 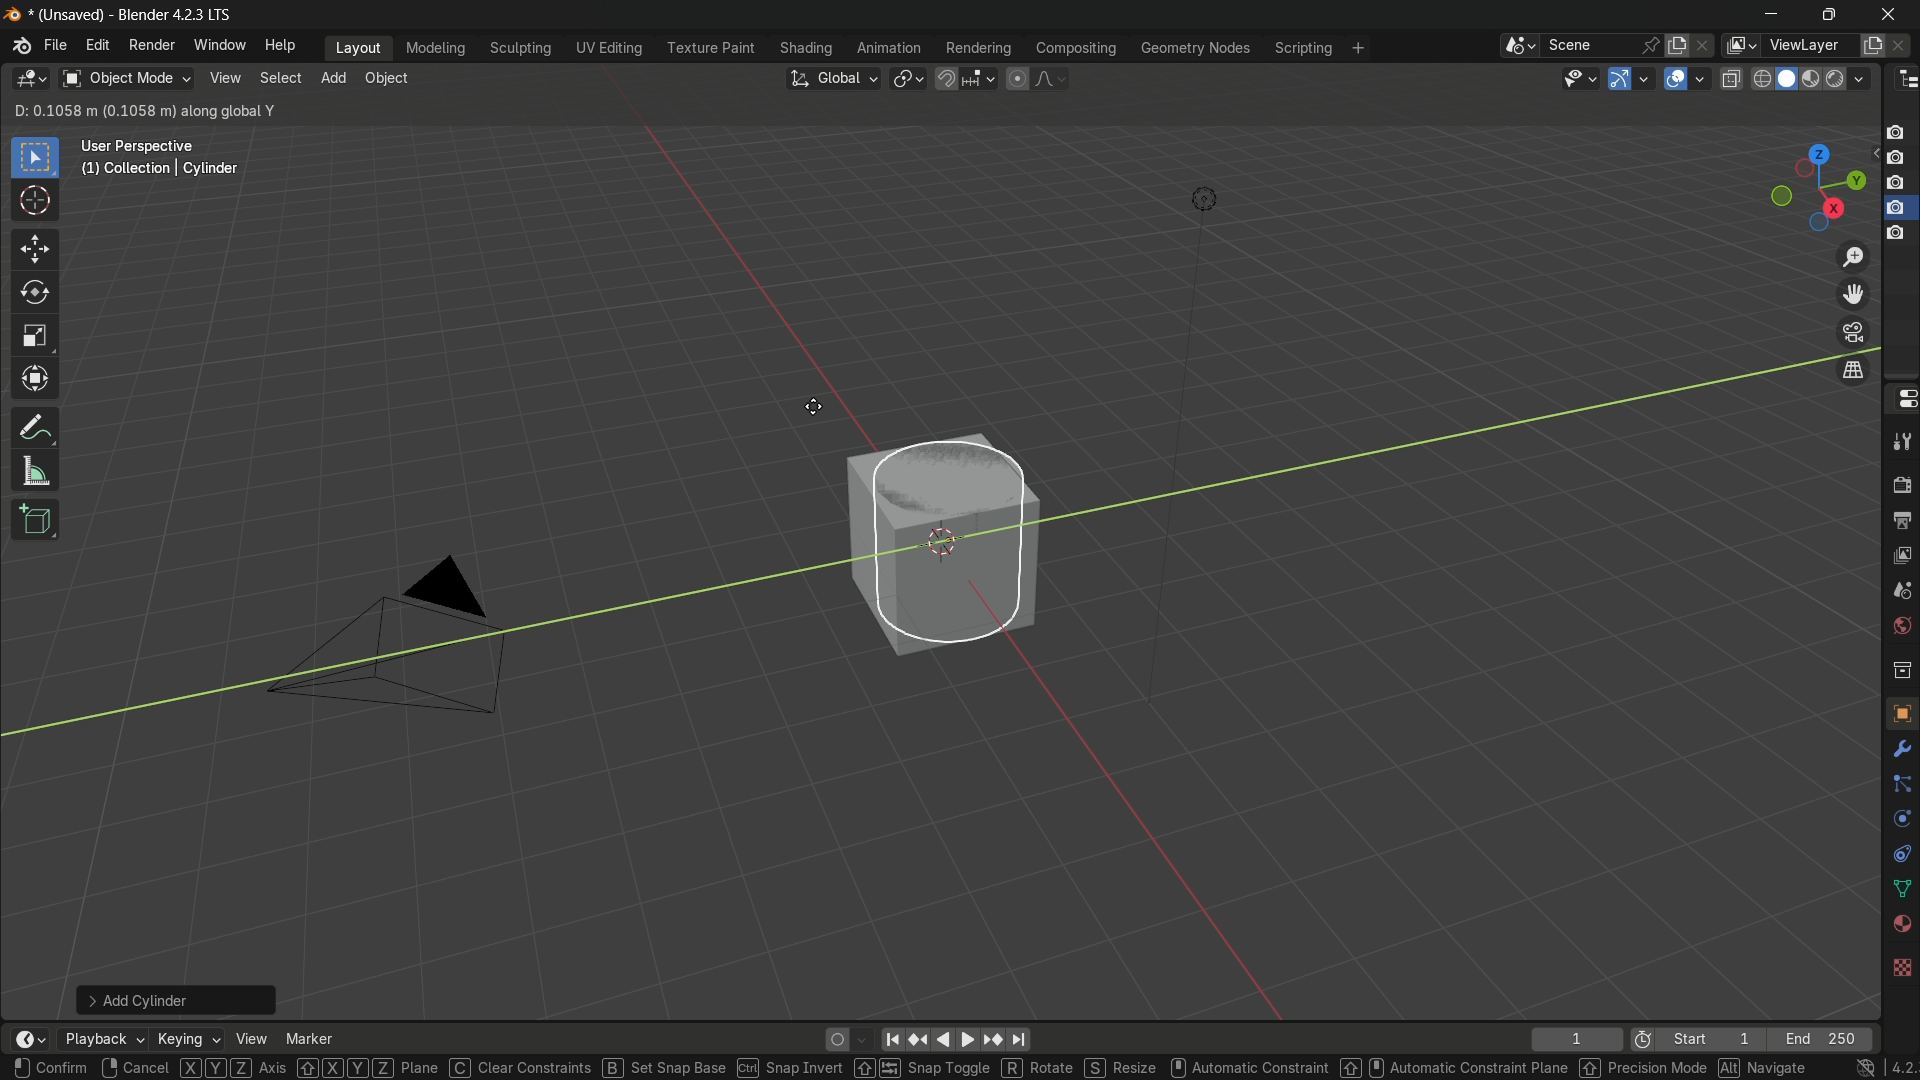 I want to click on texture paint menu, so click(x=712, y=48).